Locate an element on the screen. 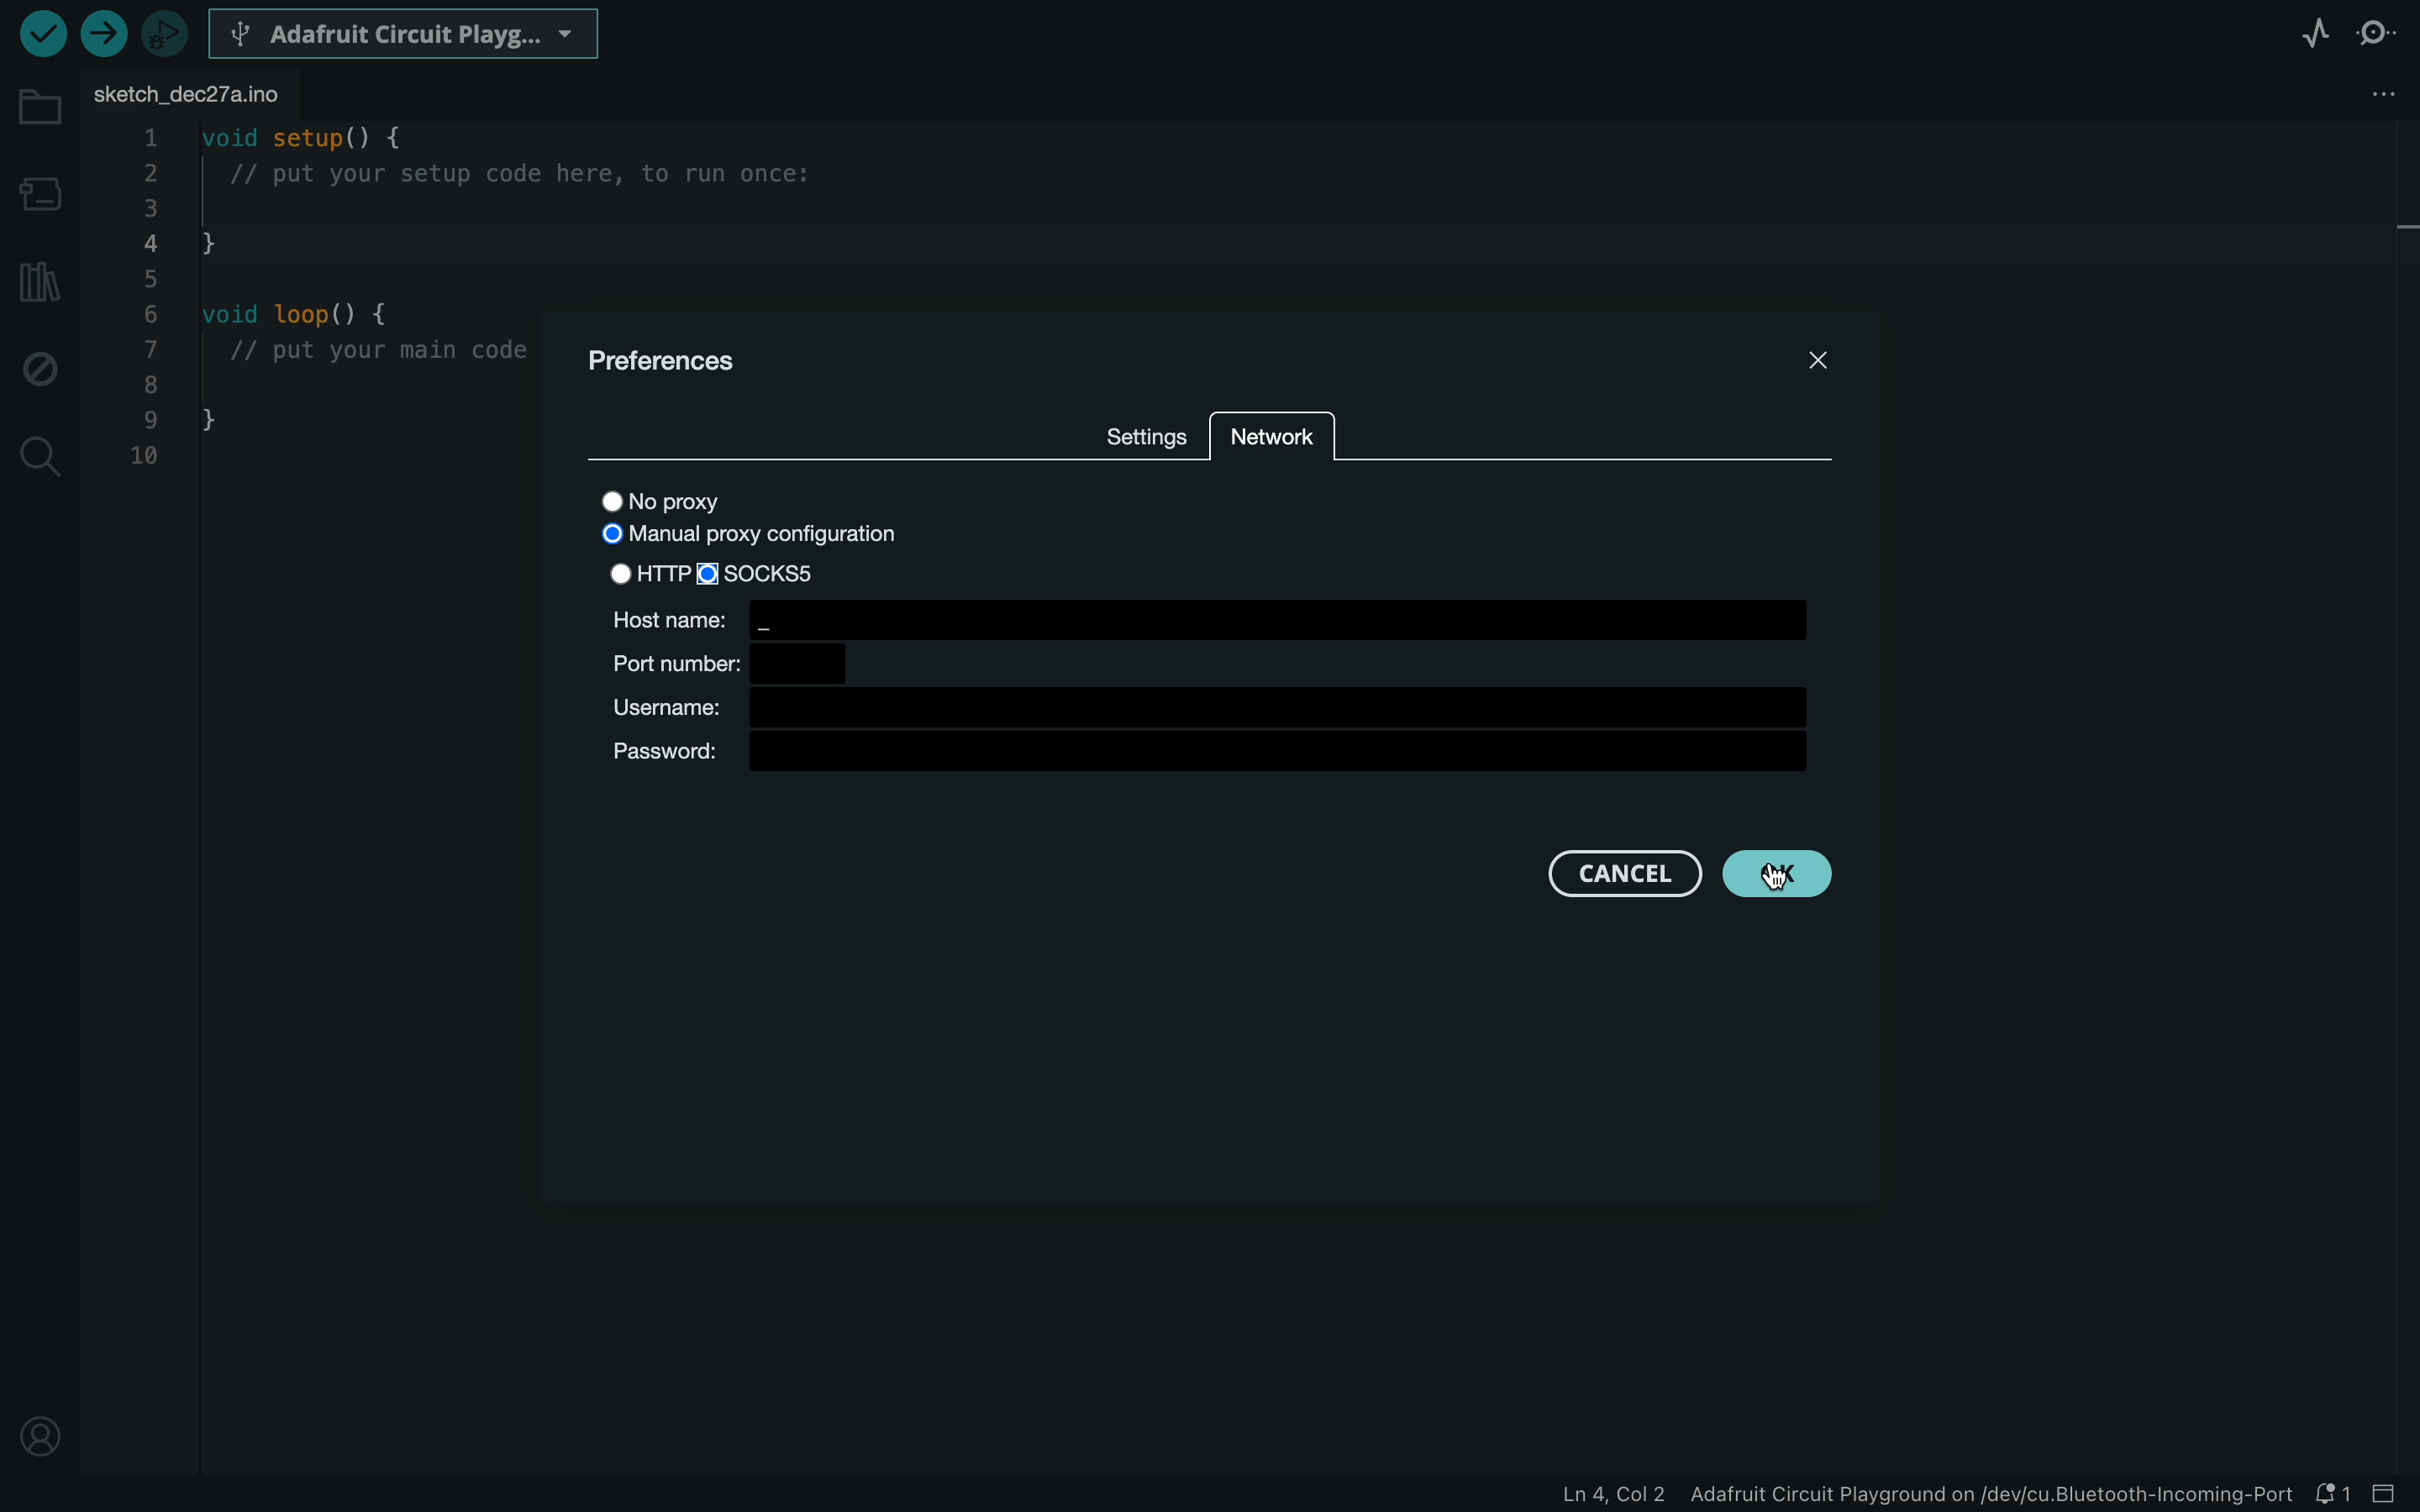  board manager is located at coordinates (40, 192).